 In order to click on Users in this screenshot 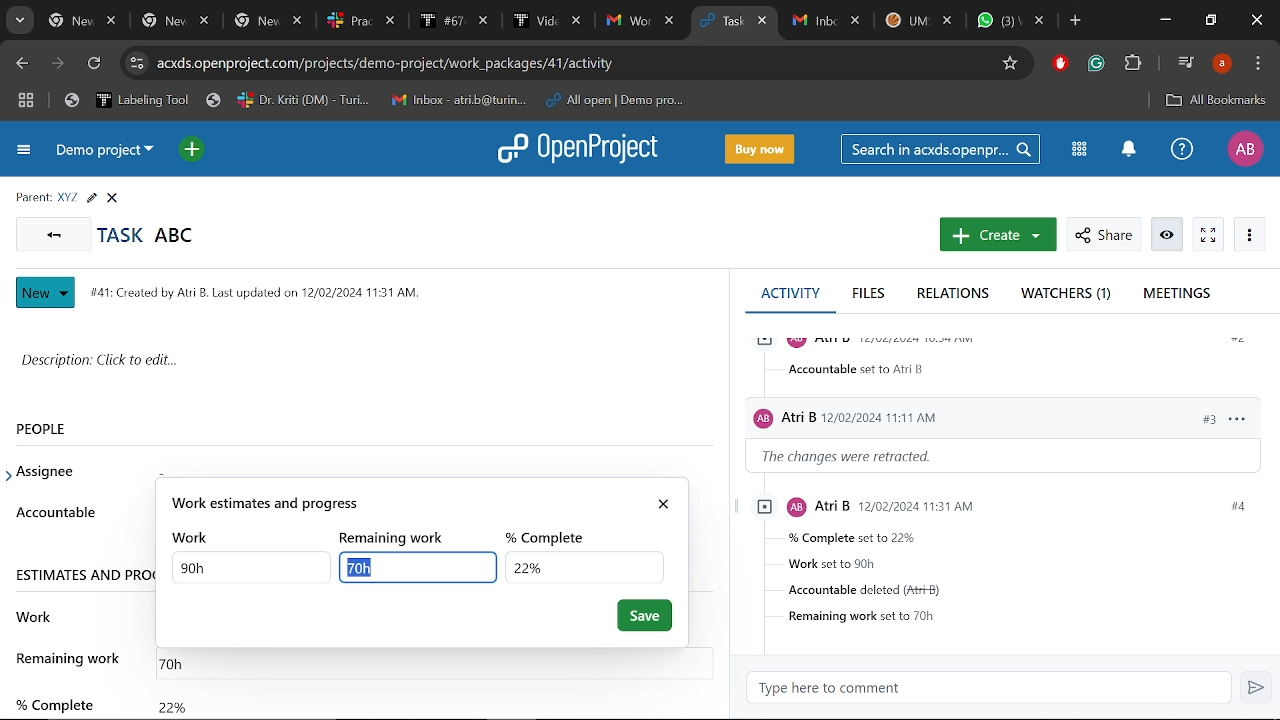, I will do `click(942, 414)`.